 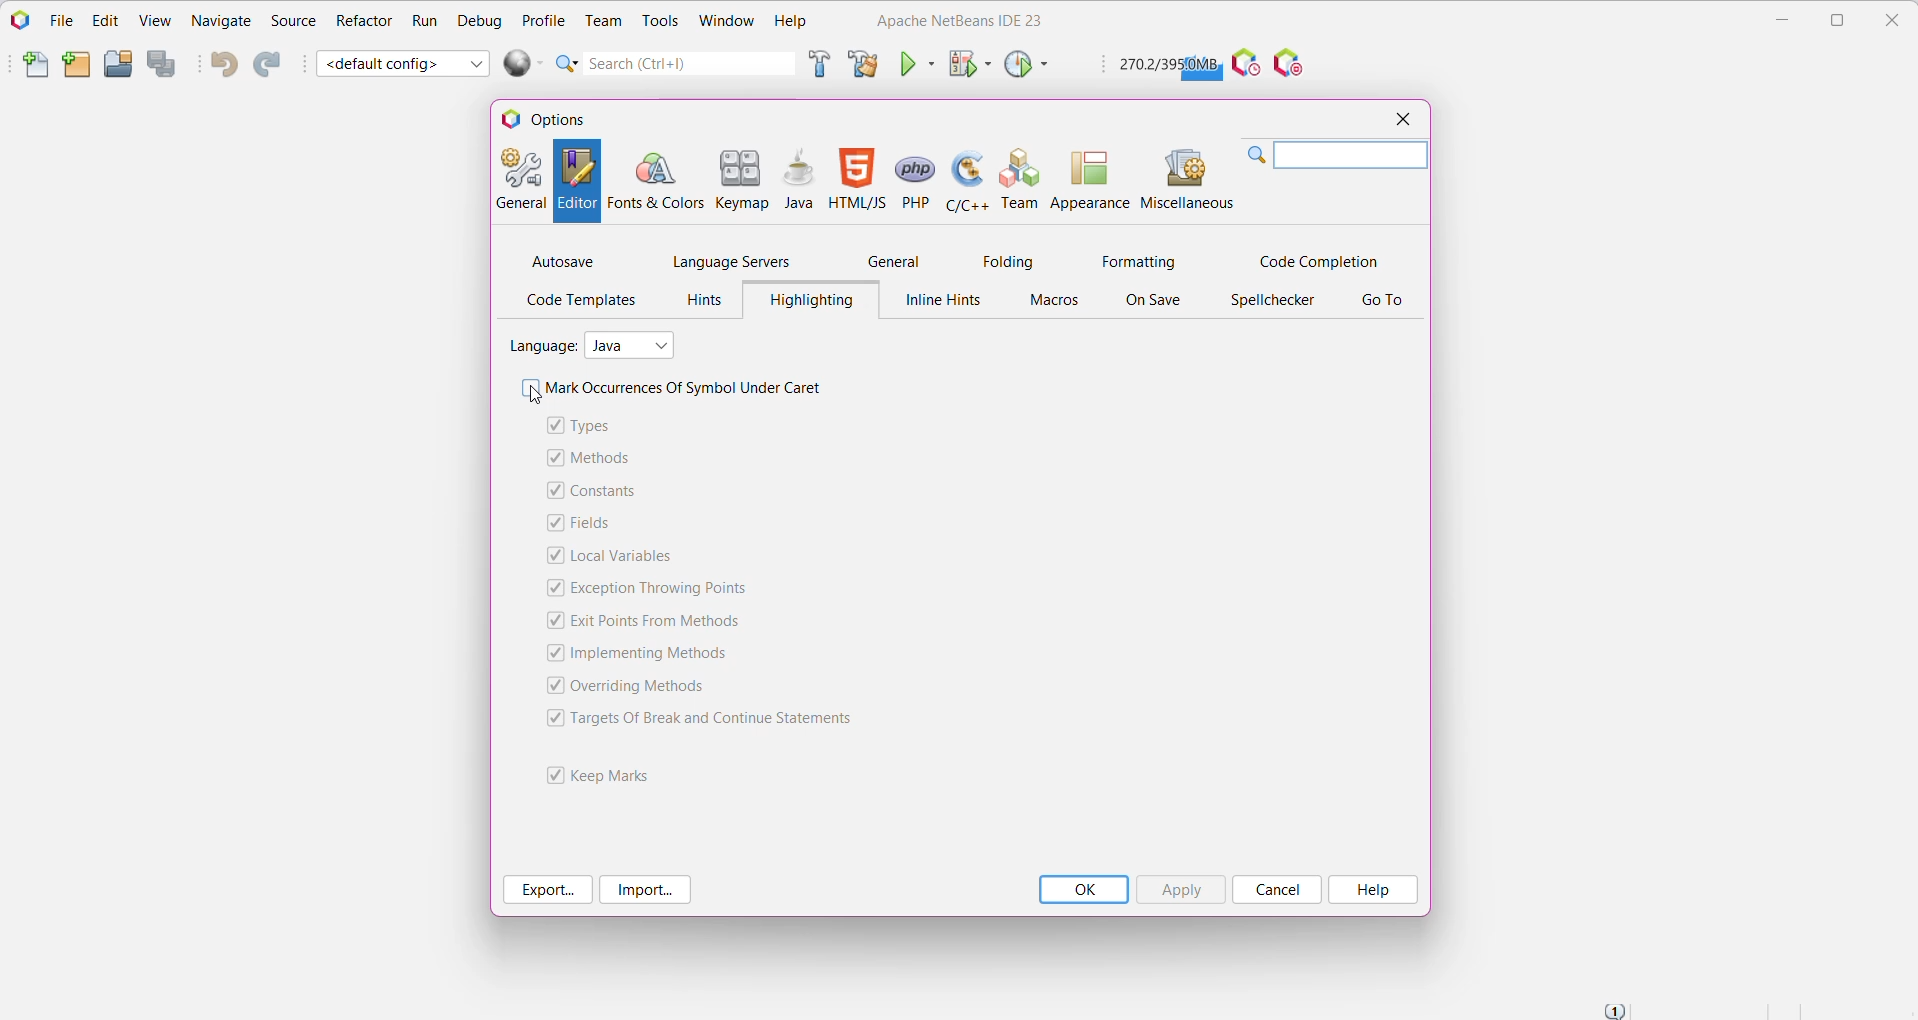 What do you see at coordinates (1245, 64) in the screenshot?
I see `Profile the IDE` at bounding box center [1245, 64].